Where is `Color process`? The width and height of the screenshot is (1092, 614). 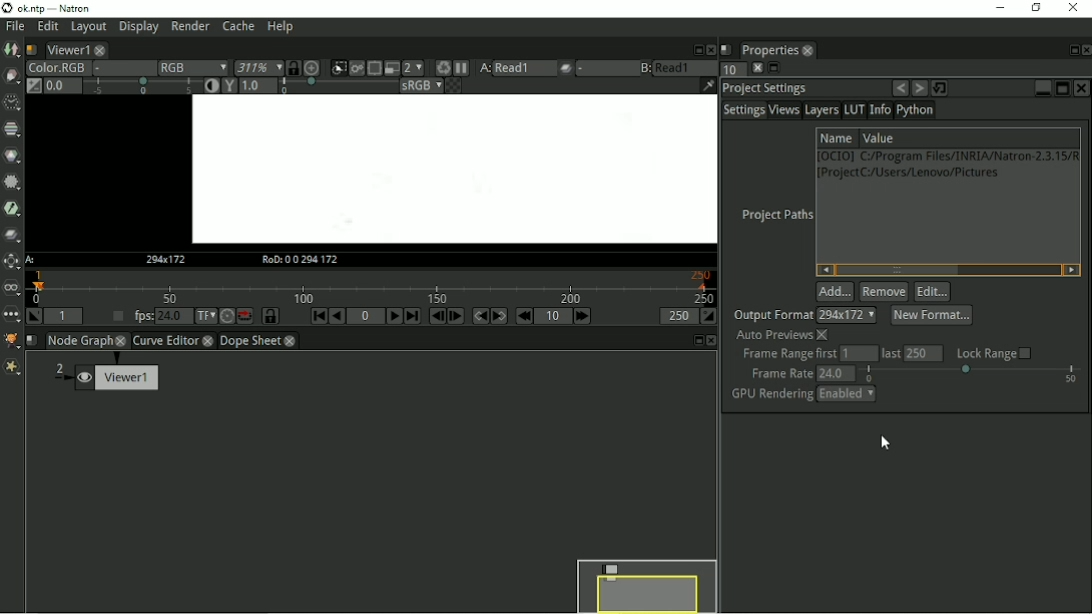 Color process is located at coordinates (420, 86).